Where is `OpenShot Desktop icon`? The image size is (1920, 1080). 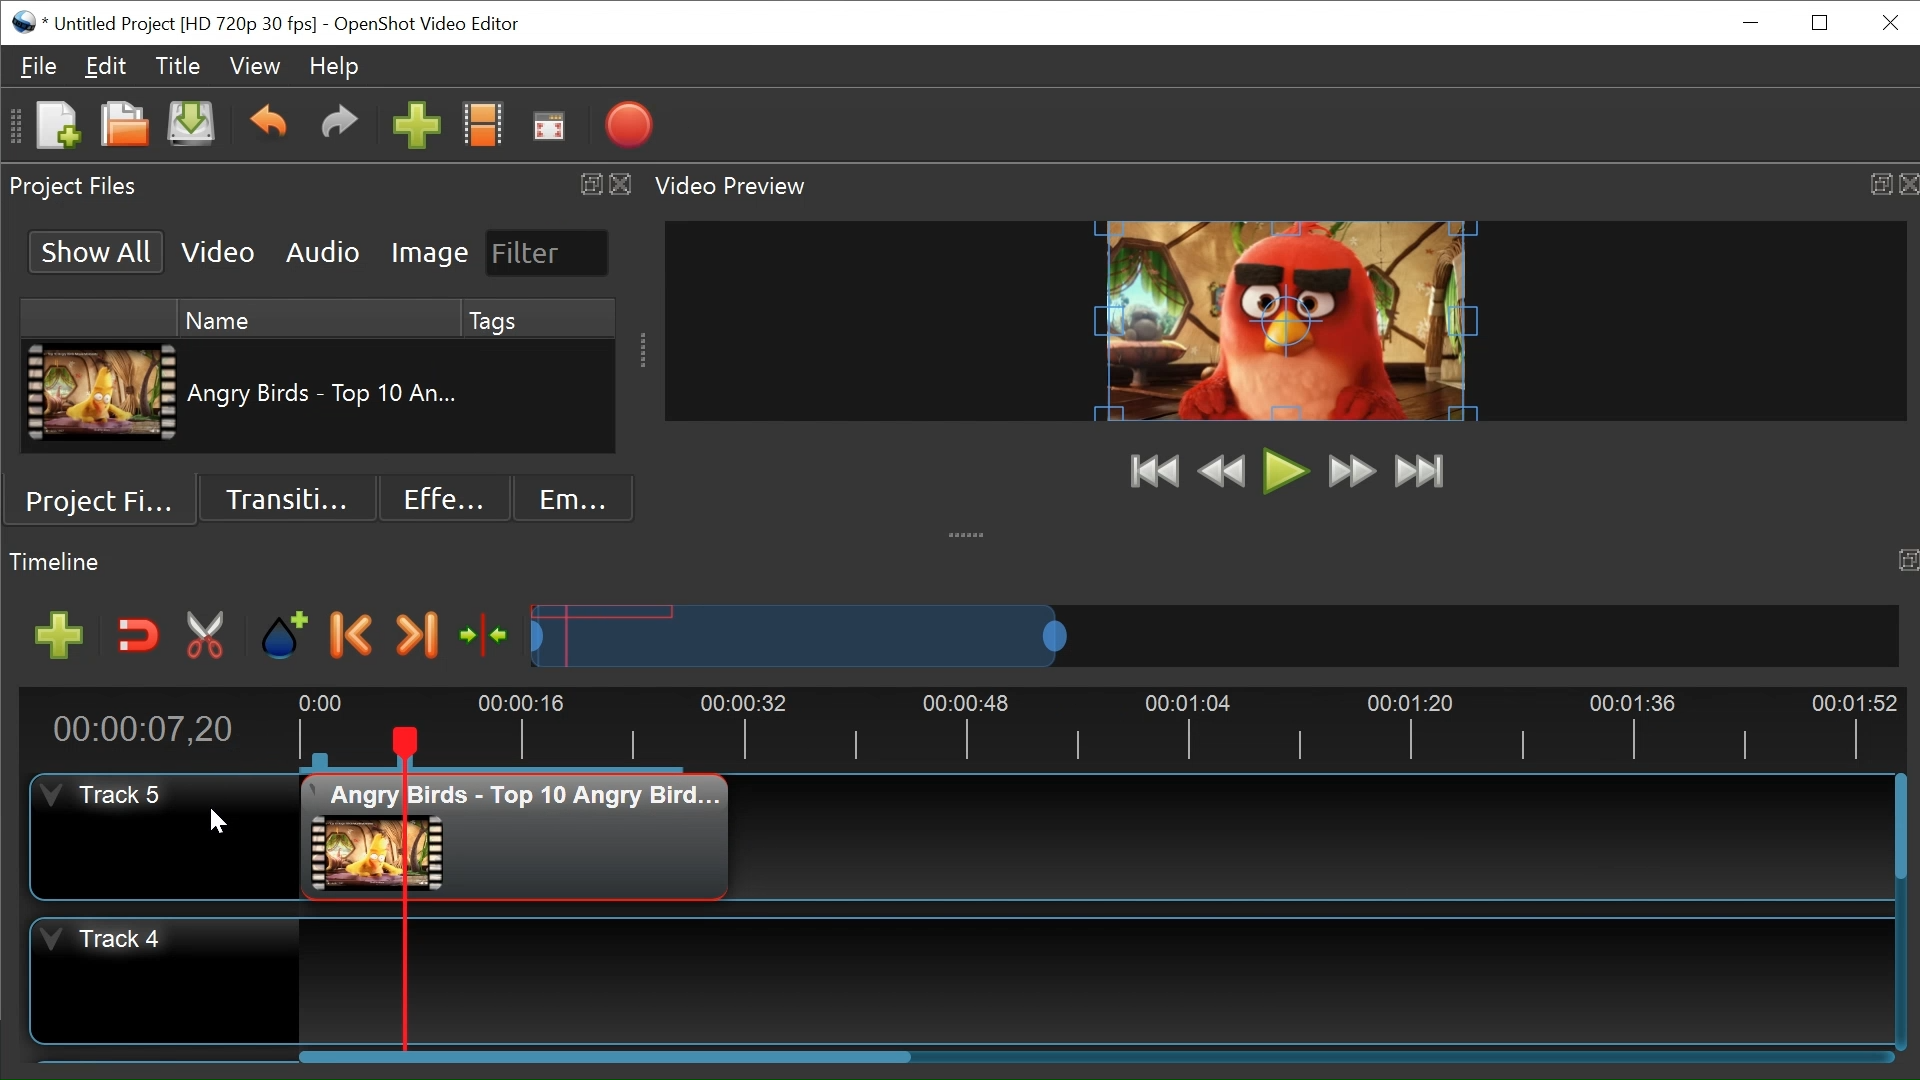 OpenShot Desktop icon is located at coordinates (28, 22).